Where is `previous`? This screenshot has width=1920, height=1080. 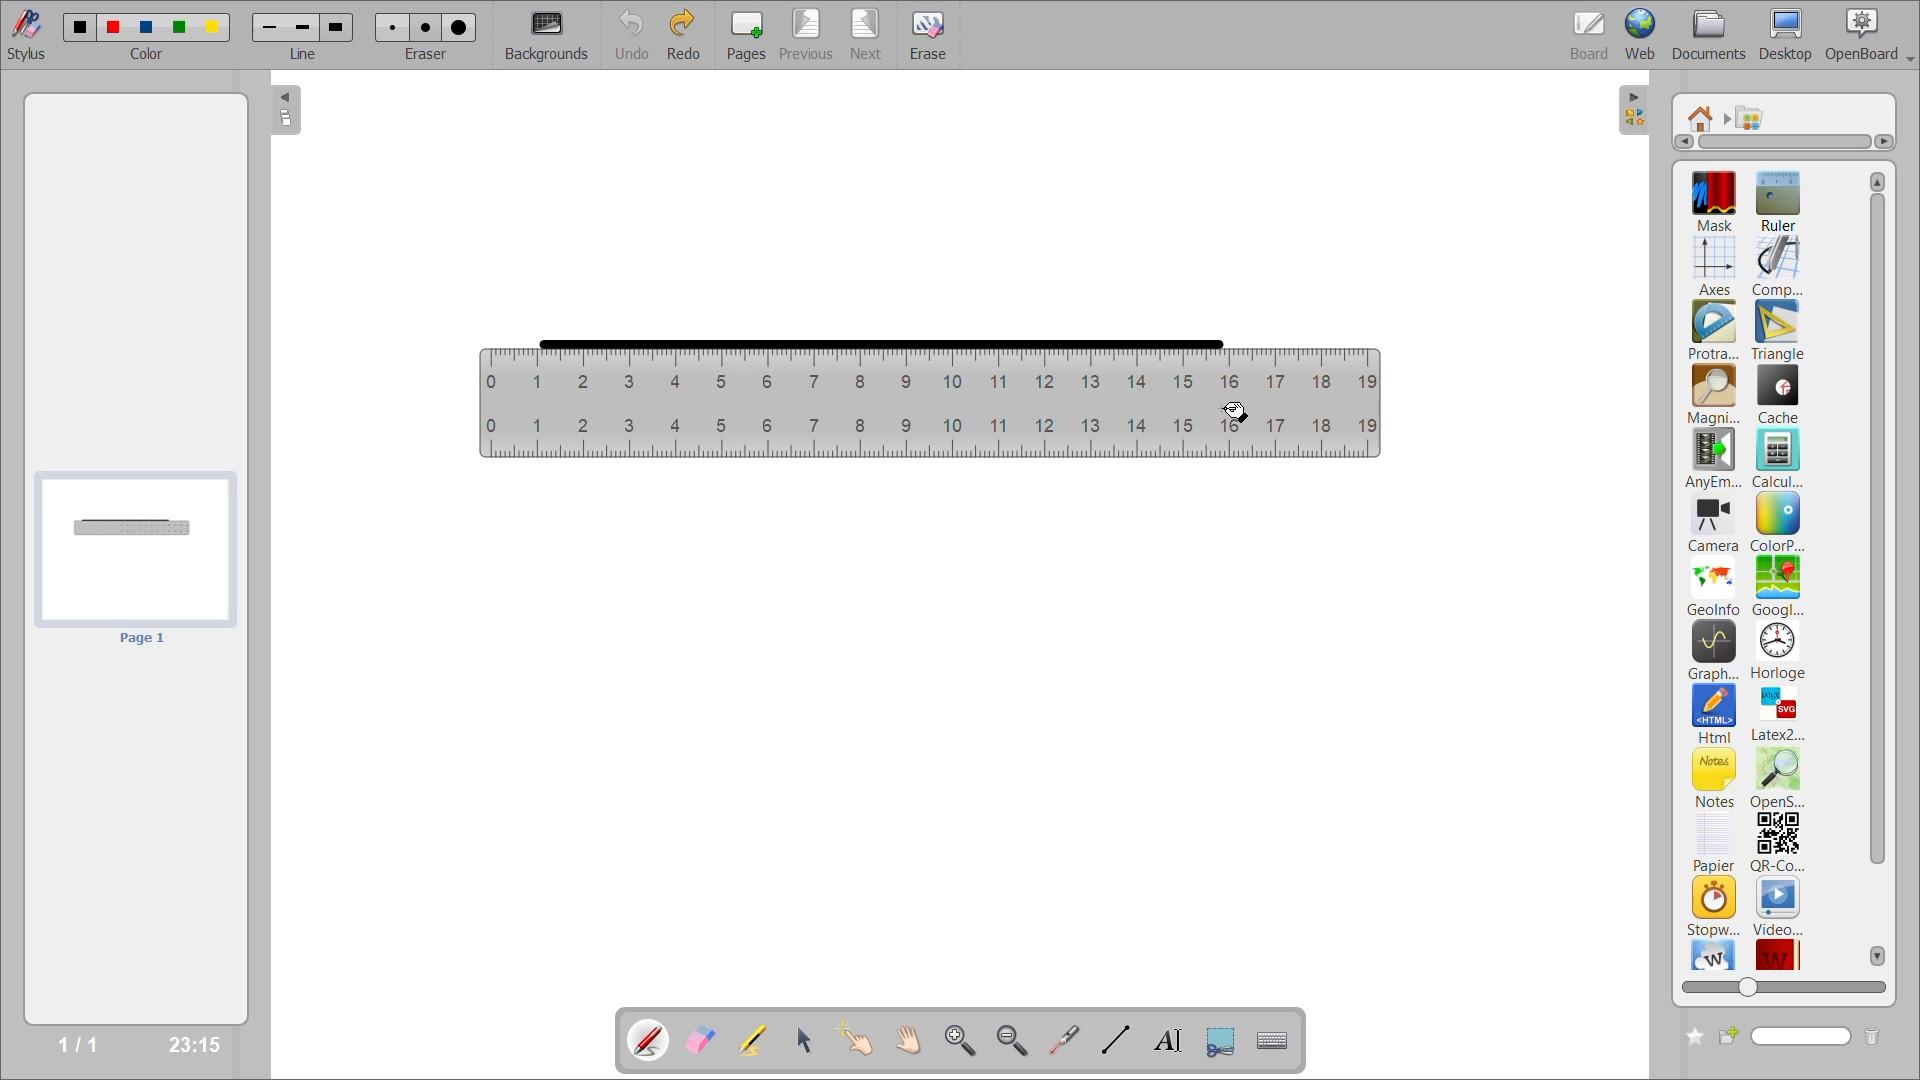
previous is located at coordinates (807, 33).